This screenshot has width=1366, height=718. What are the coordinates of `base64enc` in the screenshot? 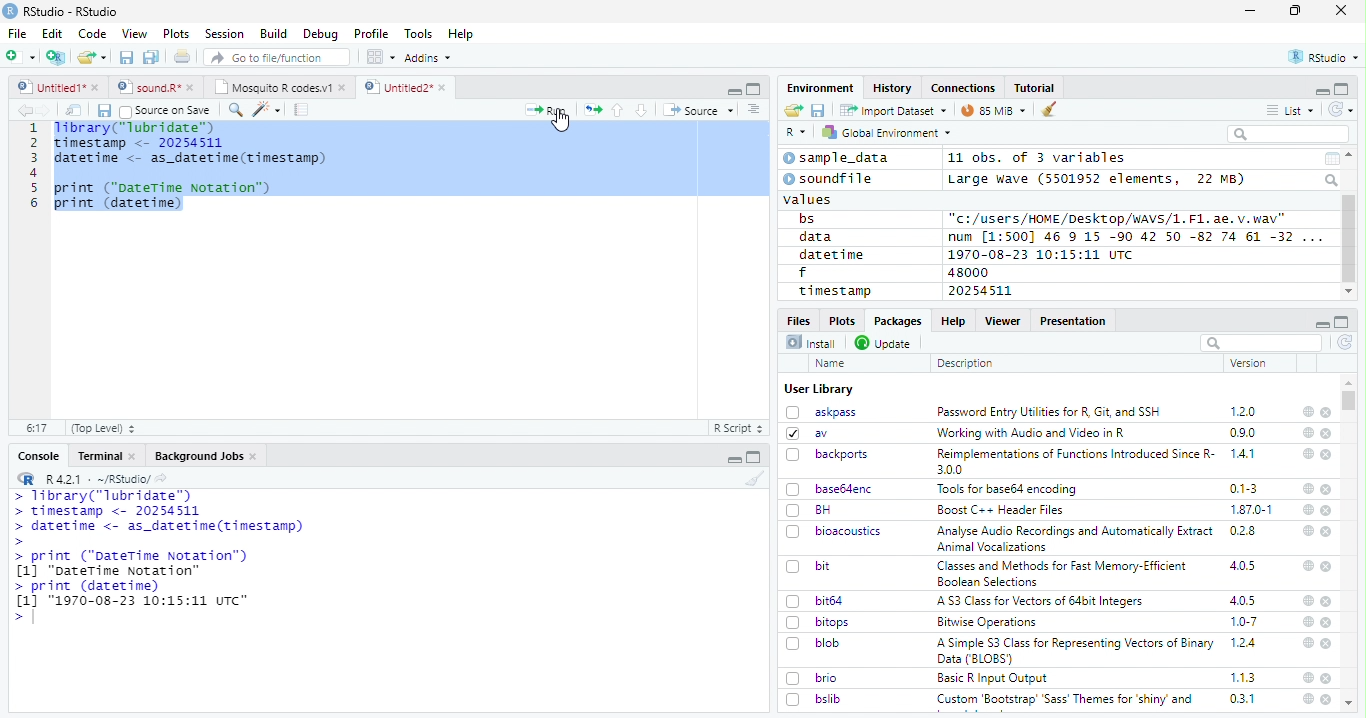 It's located at (830, 488).